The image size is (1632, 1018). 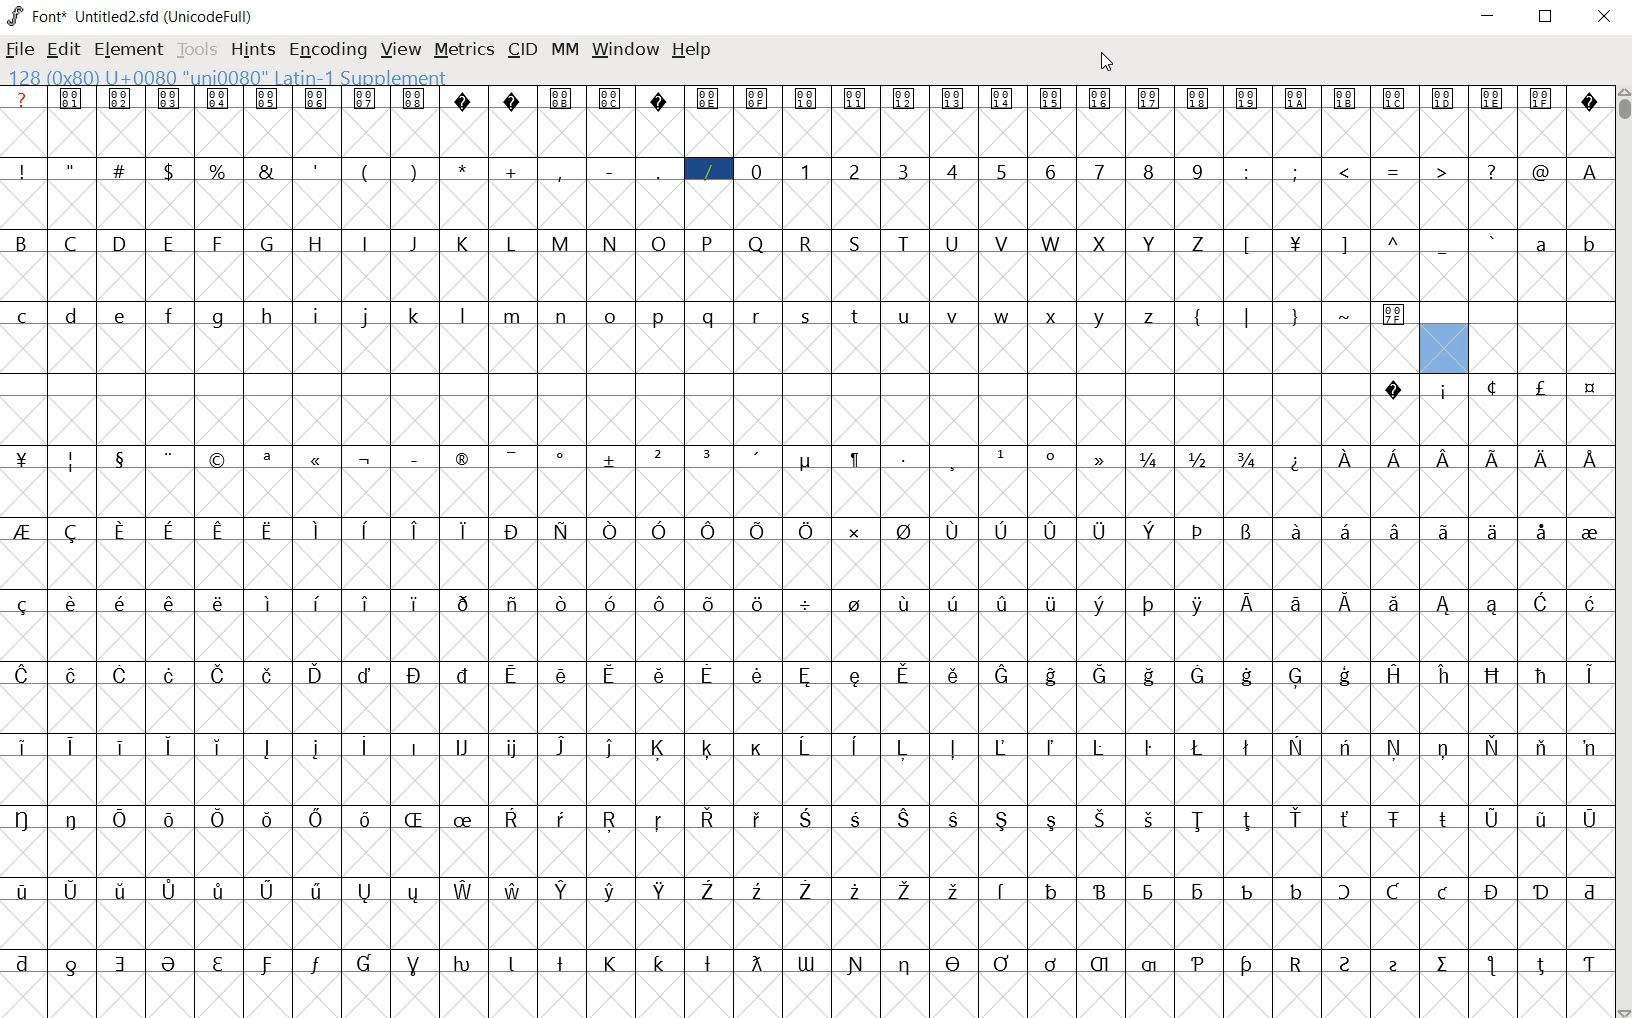 What do you see at coordinates (561, 460) in the screenshot?
I see `glyph` at bounding box center [561, 460].